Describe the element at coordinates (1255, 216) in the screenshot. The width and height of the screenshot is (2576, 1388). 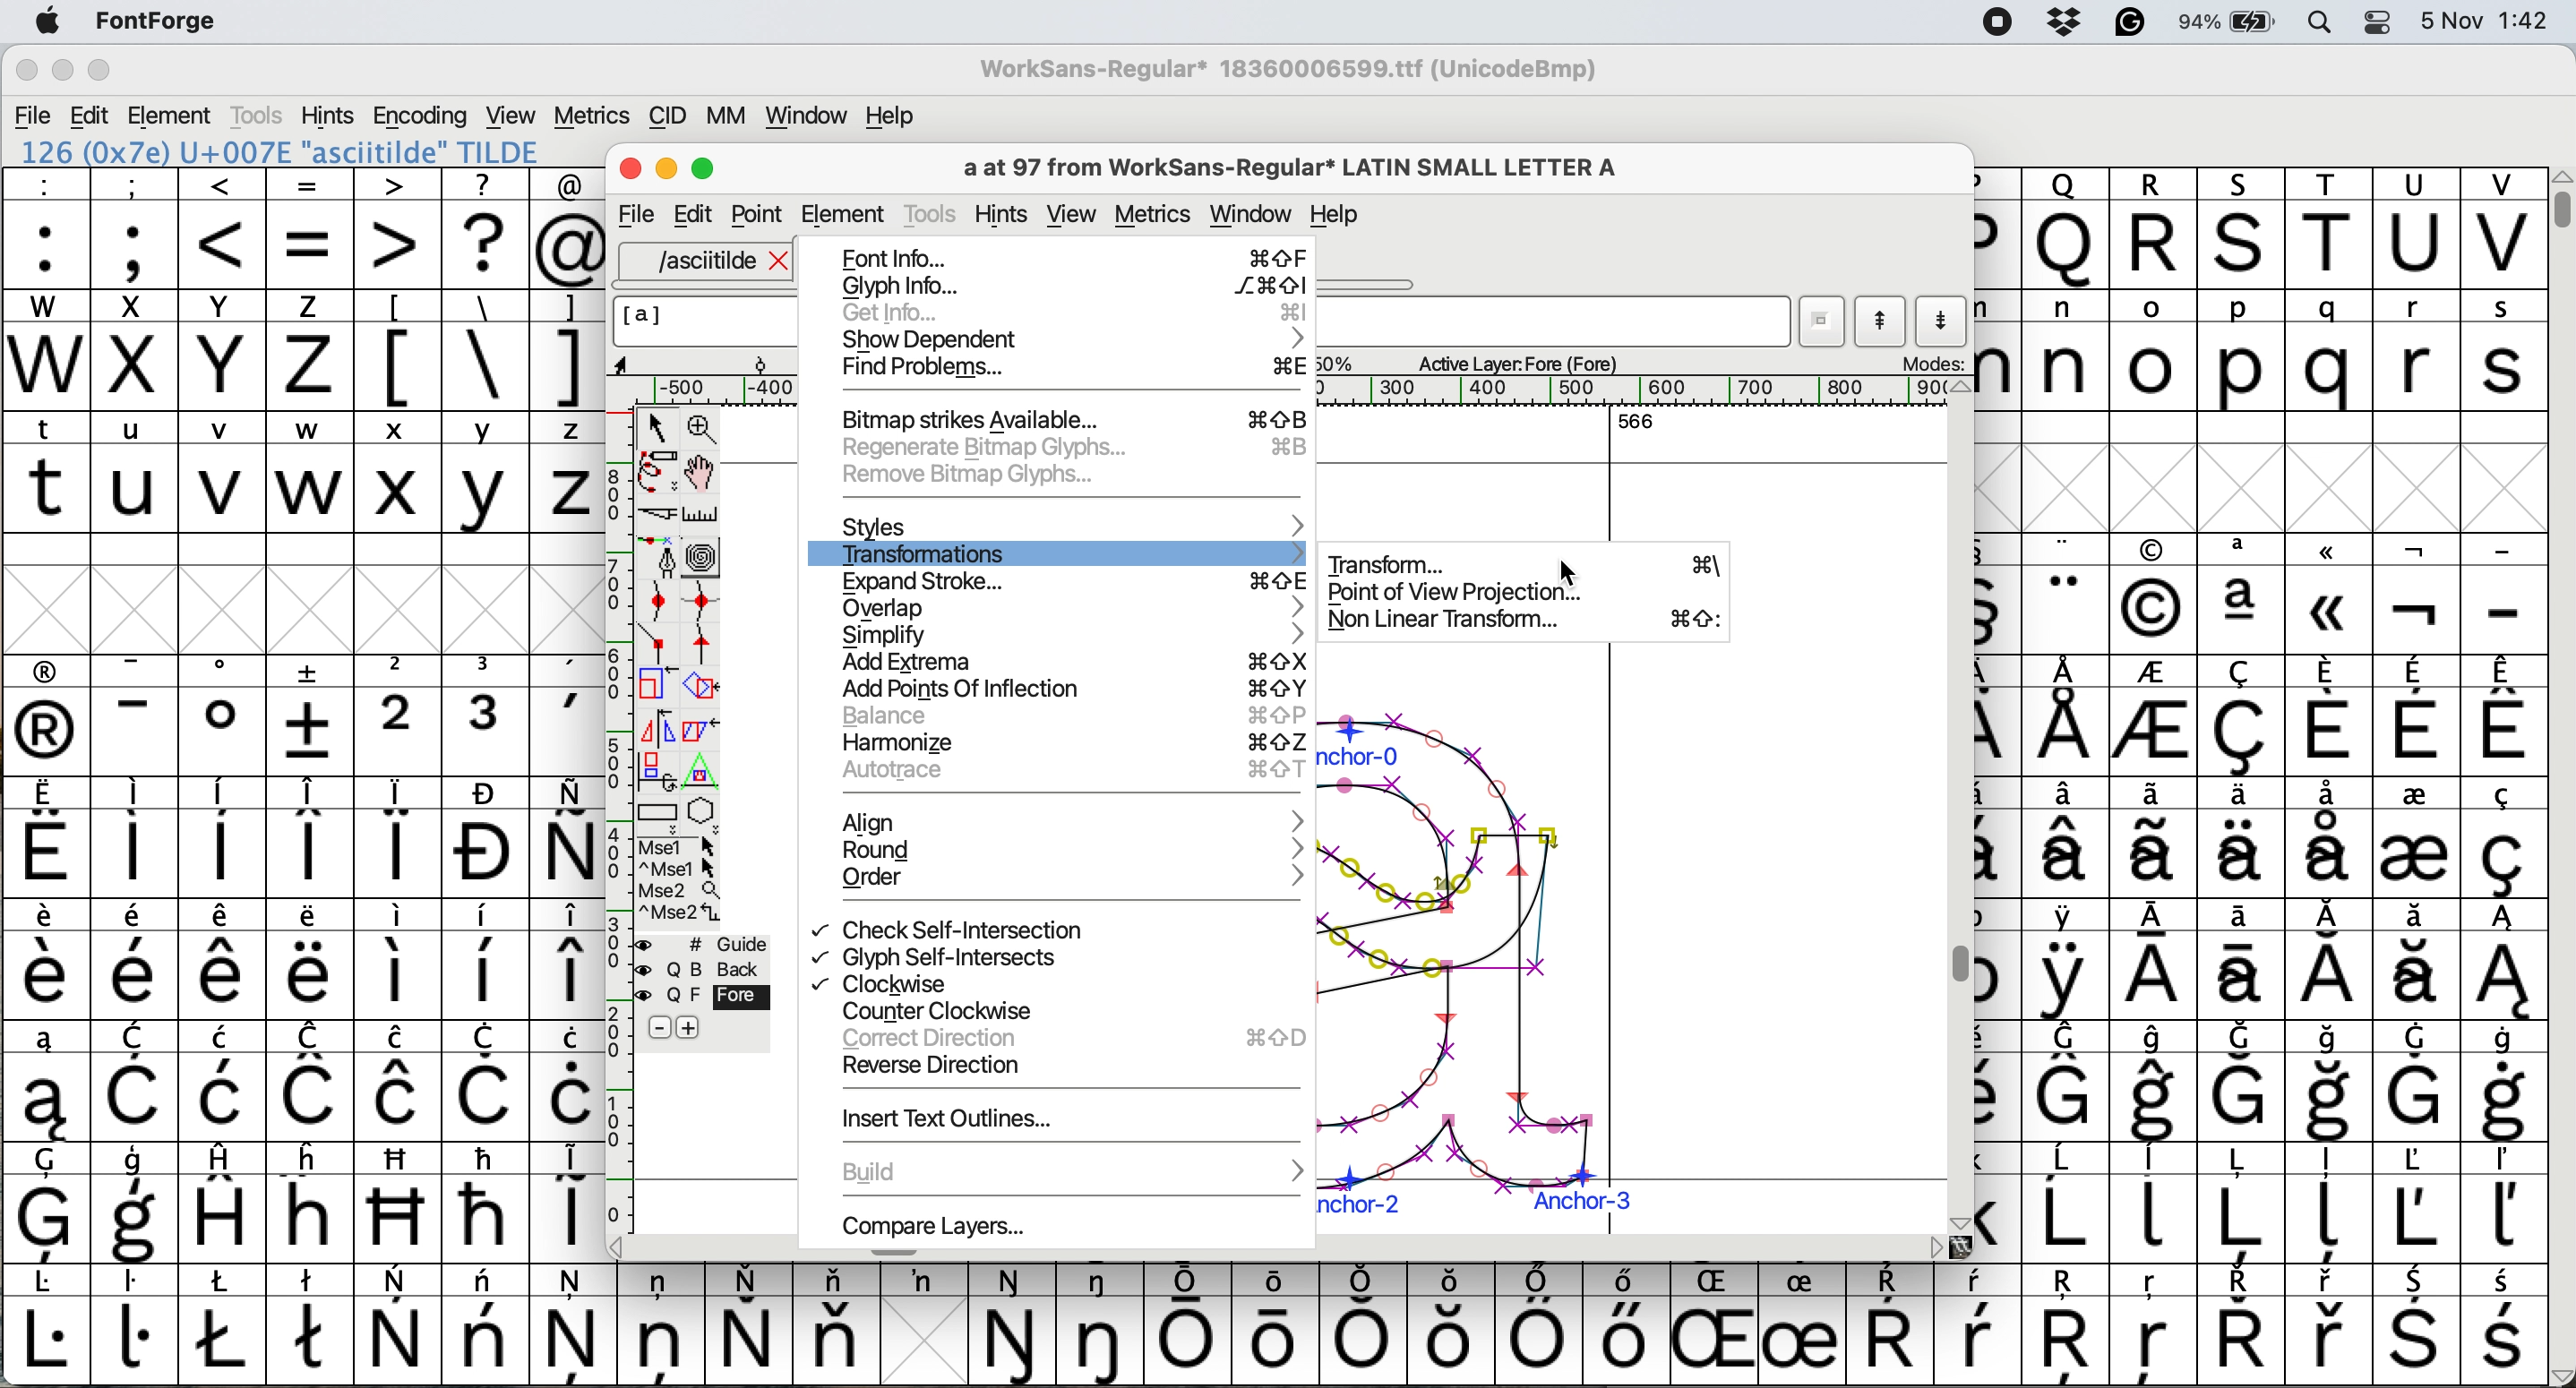
I see `window` at that location.